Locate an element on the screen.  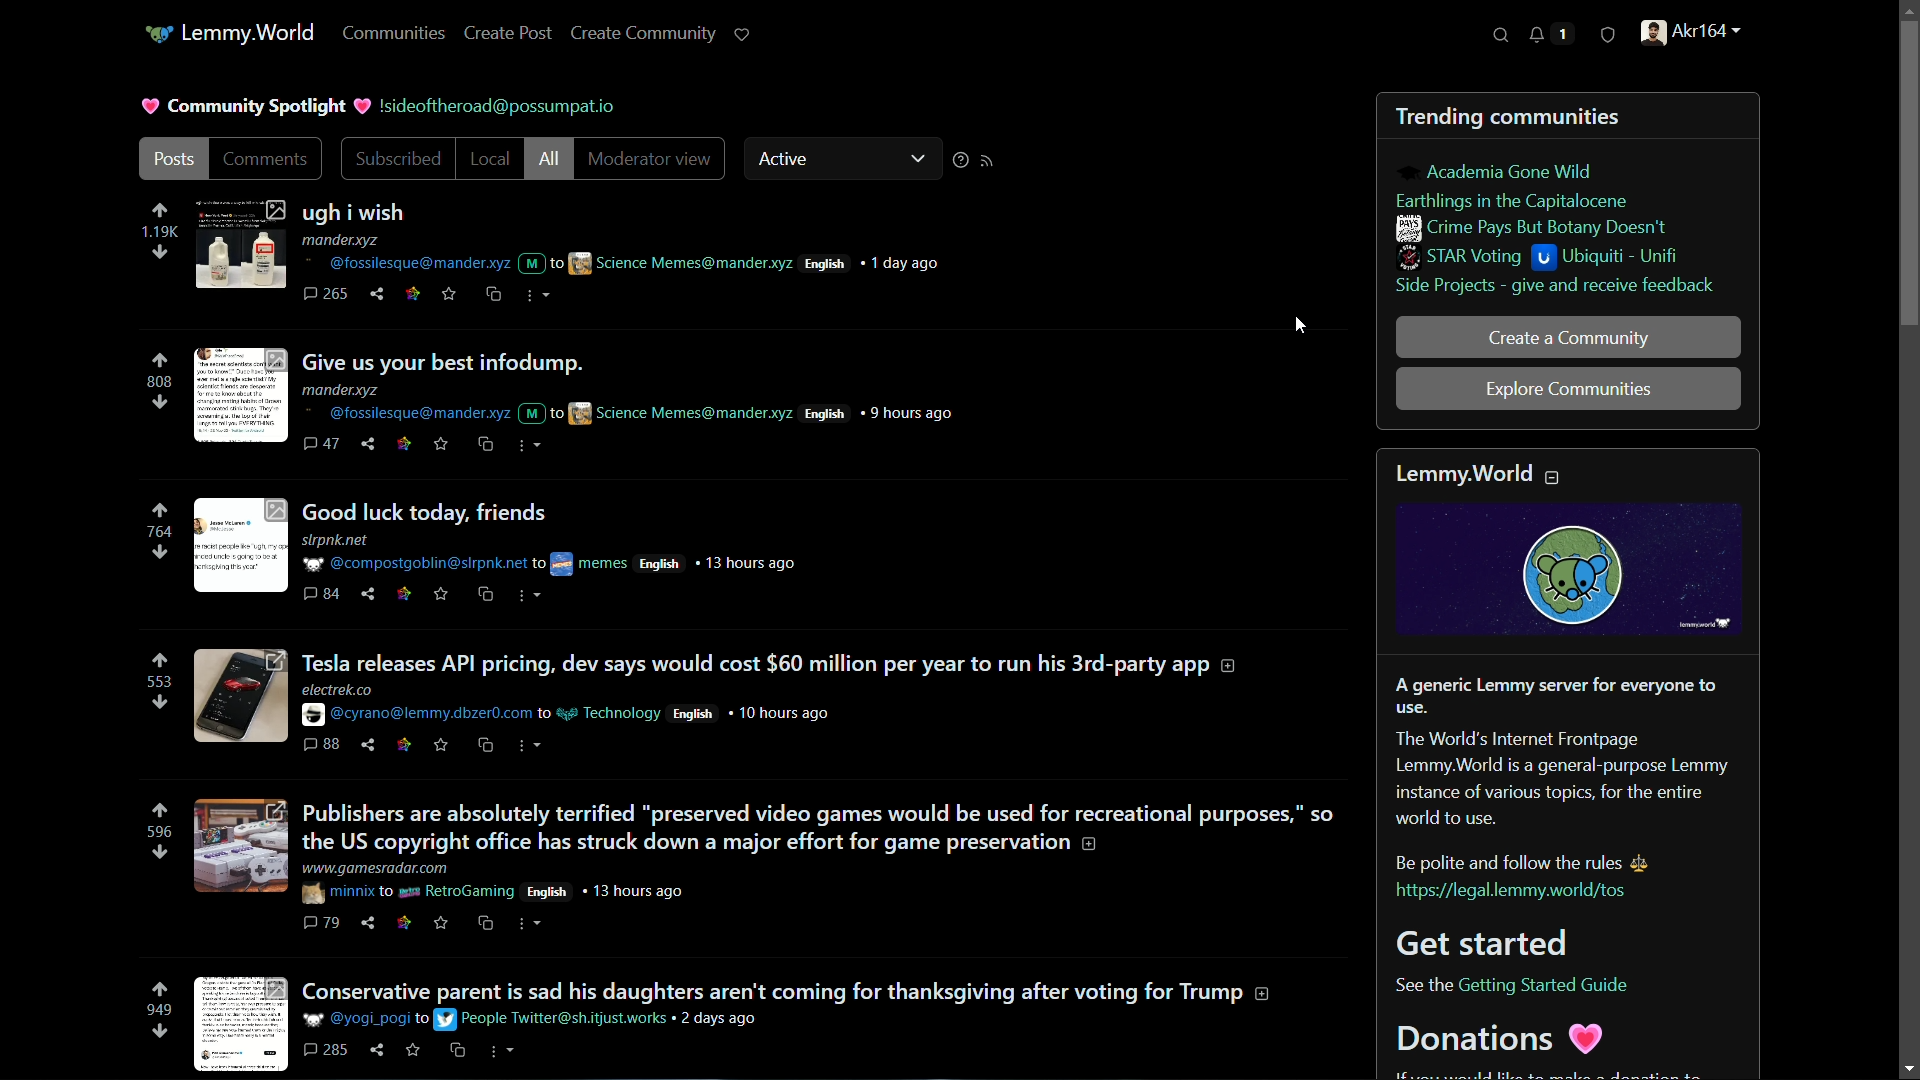
link is located at coordinates (401, 746).